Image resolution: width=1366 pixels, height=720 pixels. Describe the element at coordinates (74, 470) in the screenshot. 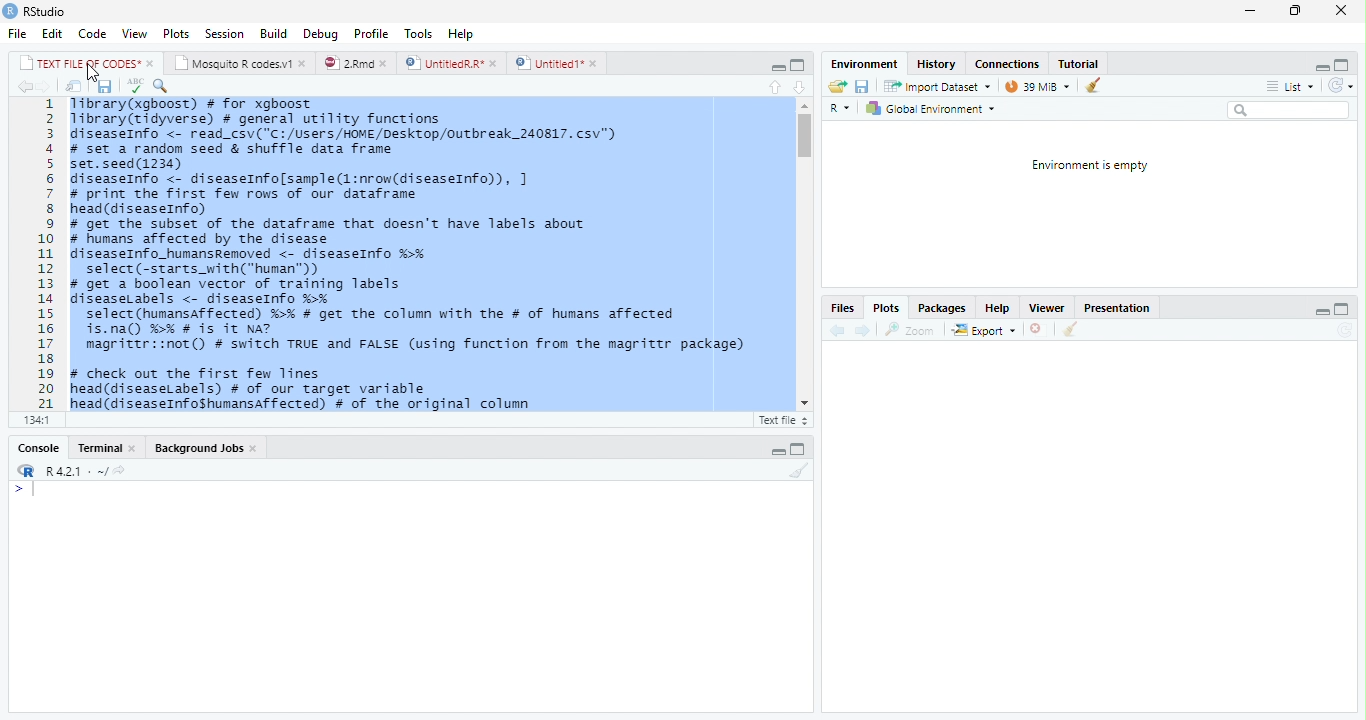

I see `R 4.2.1 .~/` at that location.